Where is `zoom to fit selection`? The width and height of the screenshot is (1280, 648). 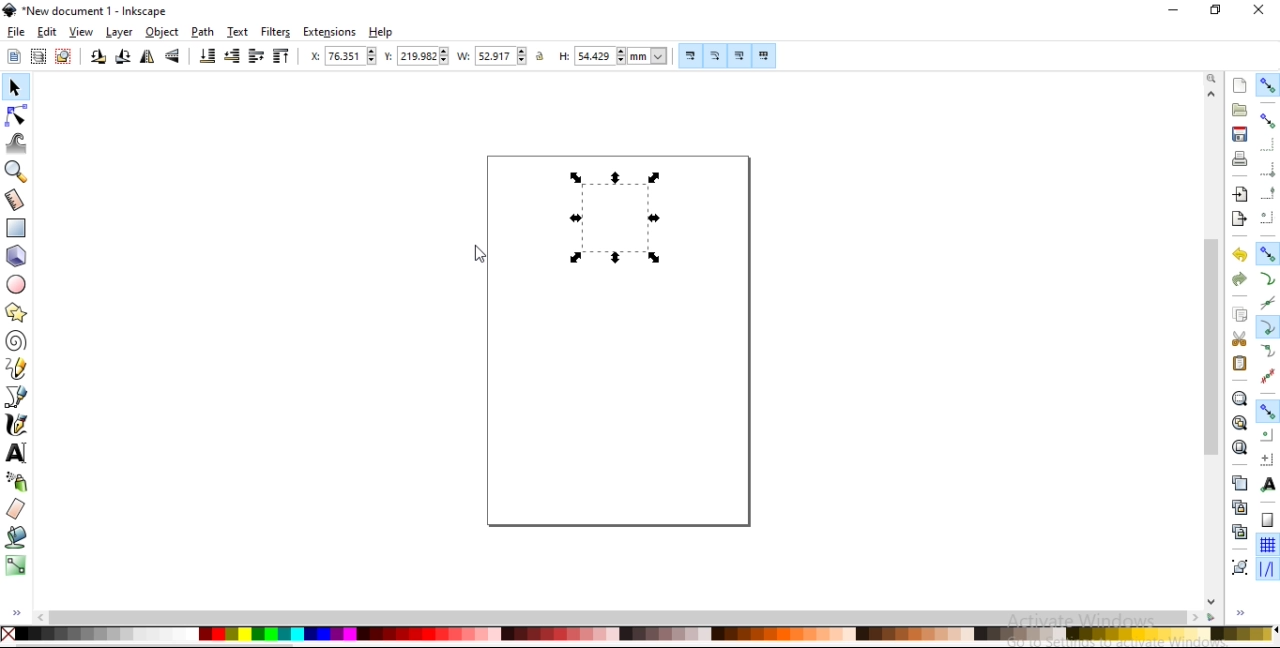
zoom to fit selection is located at coordinates (1239, 399).